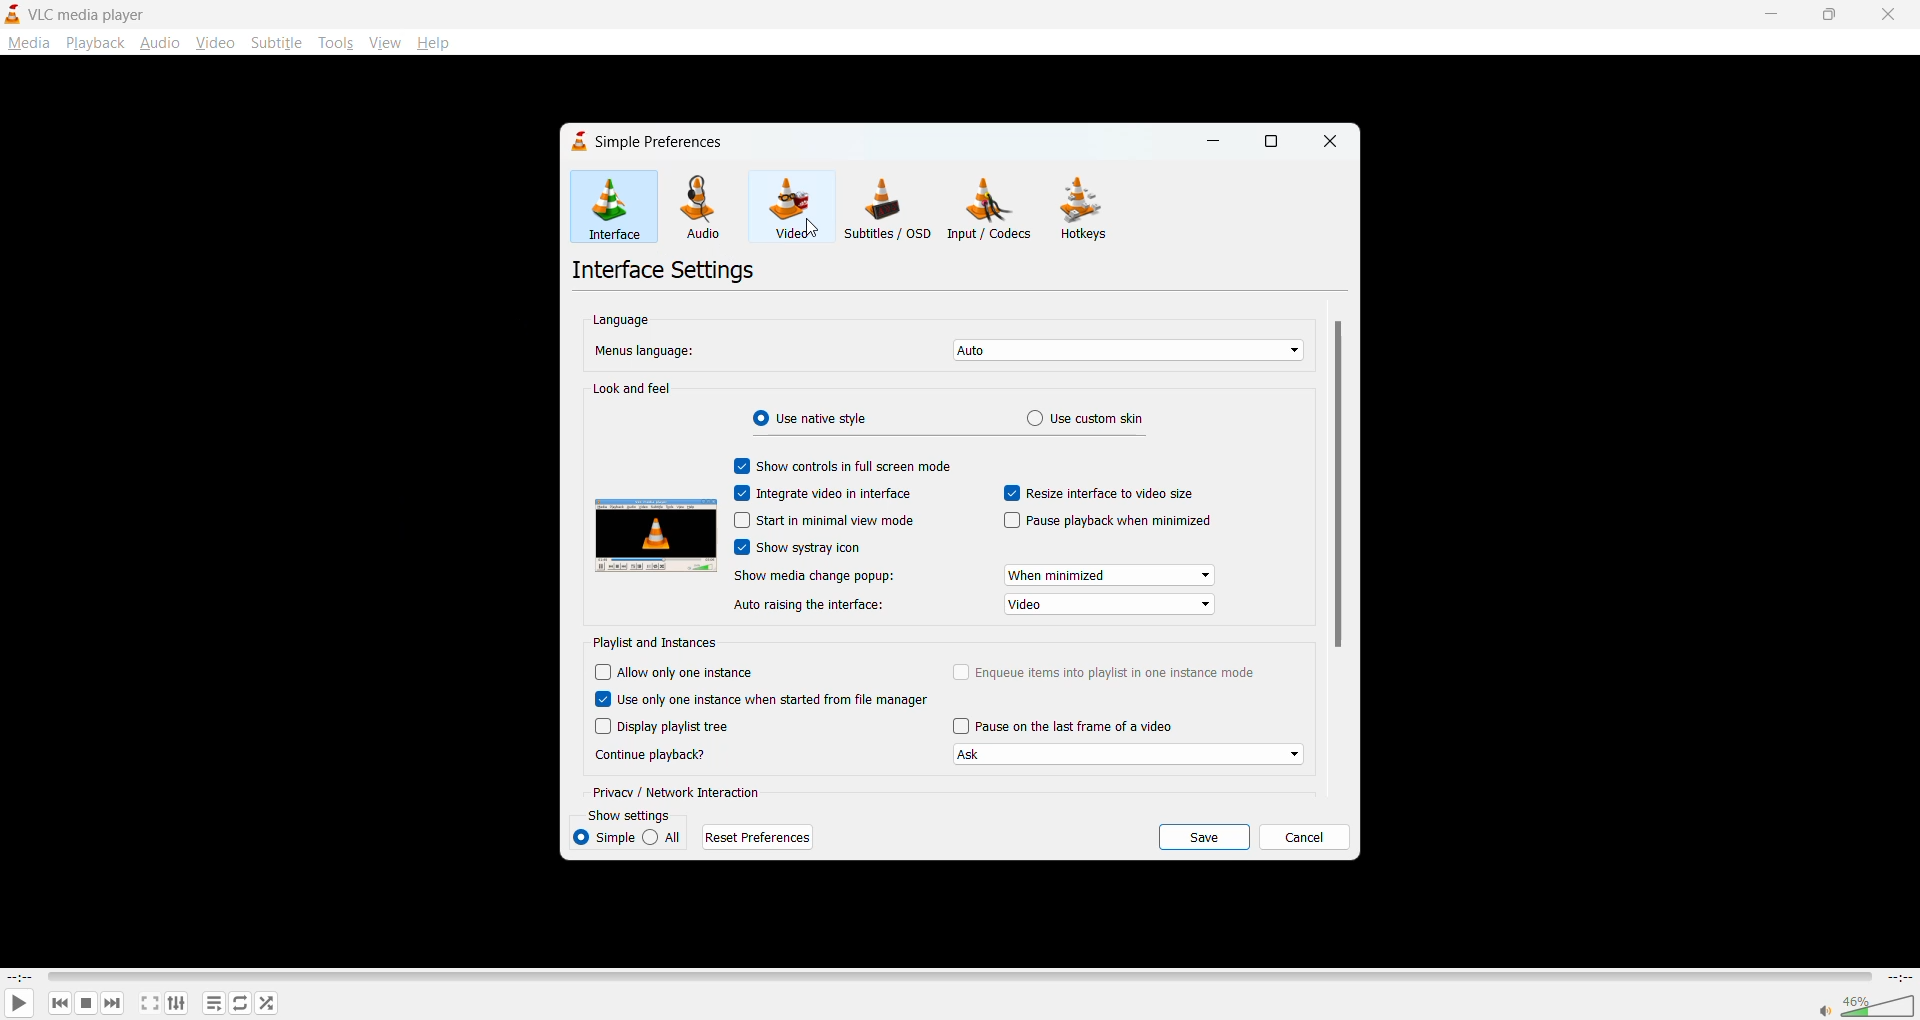  Describe the element at coordinates (83, 1004) in the screenshot. I see `stop` at that location.